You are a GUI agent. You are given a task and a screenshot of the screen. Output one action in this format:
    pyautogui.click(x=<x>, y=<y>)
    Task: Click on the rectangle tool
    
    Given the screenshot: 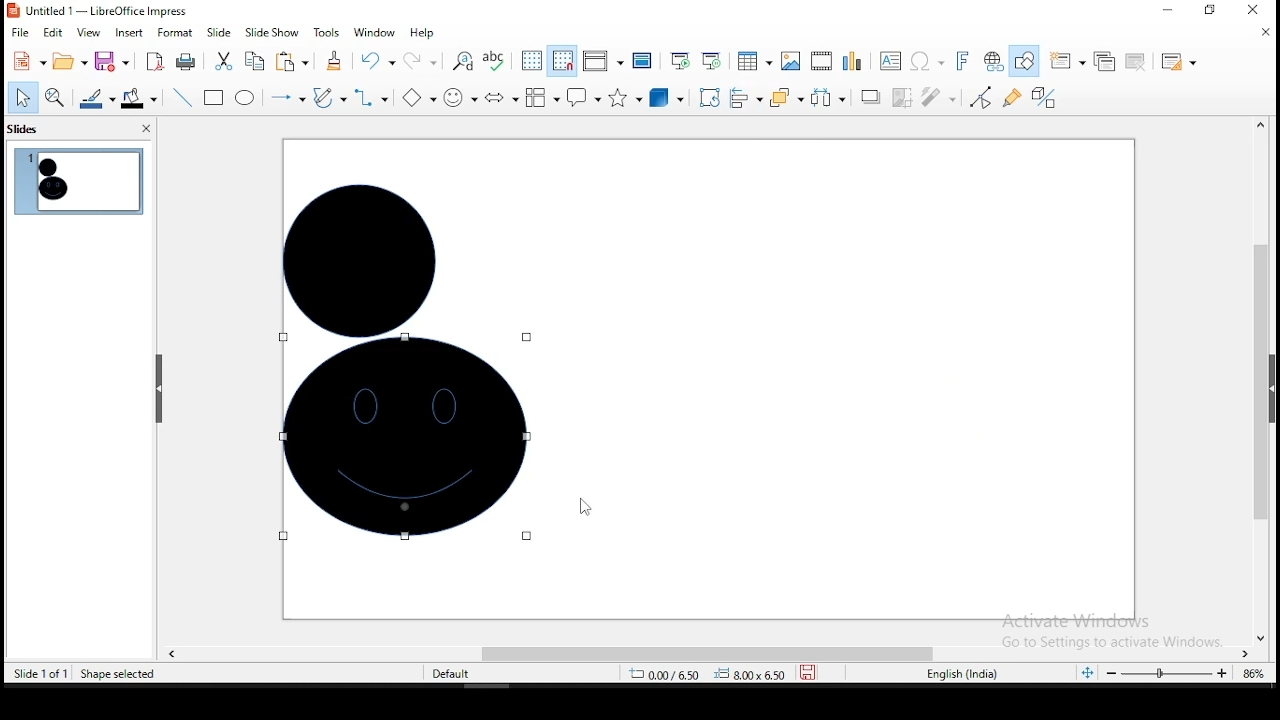 What is the action you would take?
    pyautogui.click(x=214, y=98)
    